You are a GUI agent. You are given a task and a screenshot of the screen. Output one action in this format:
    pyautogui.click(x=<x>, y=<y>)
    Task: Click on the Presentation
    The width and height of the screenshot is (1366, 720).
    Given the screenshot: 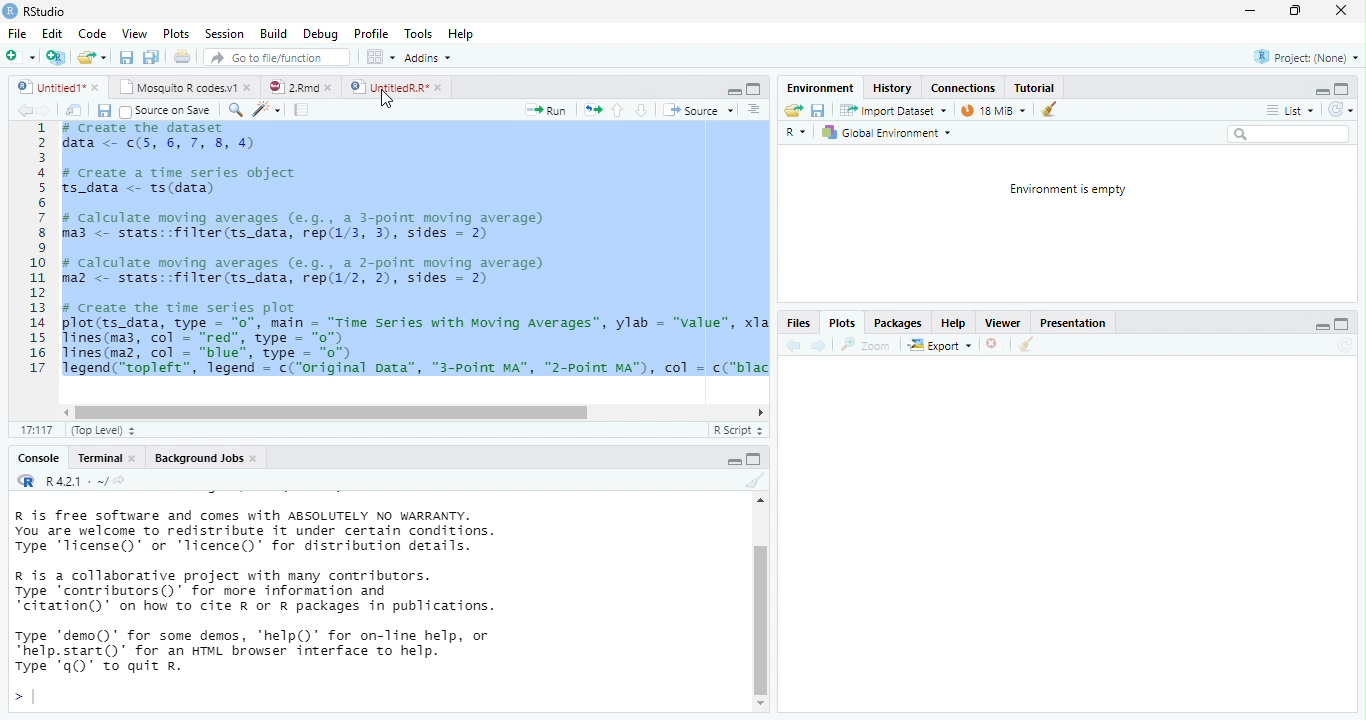 What is the action you would take?
    pyautogui.click(x=1071, y=325)
    